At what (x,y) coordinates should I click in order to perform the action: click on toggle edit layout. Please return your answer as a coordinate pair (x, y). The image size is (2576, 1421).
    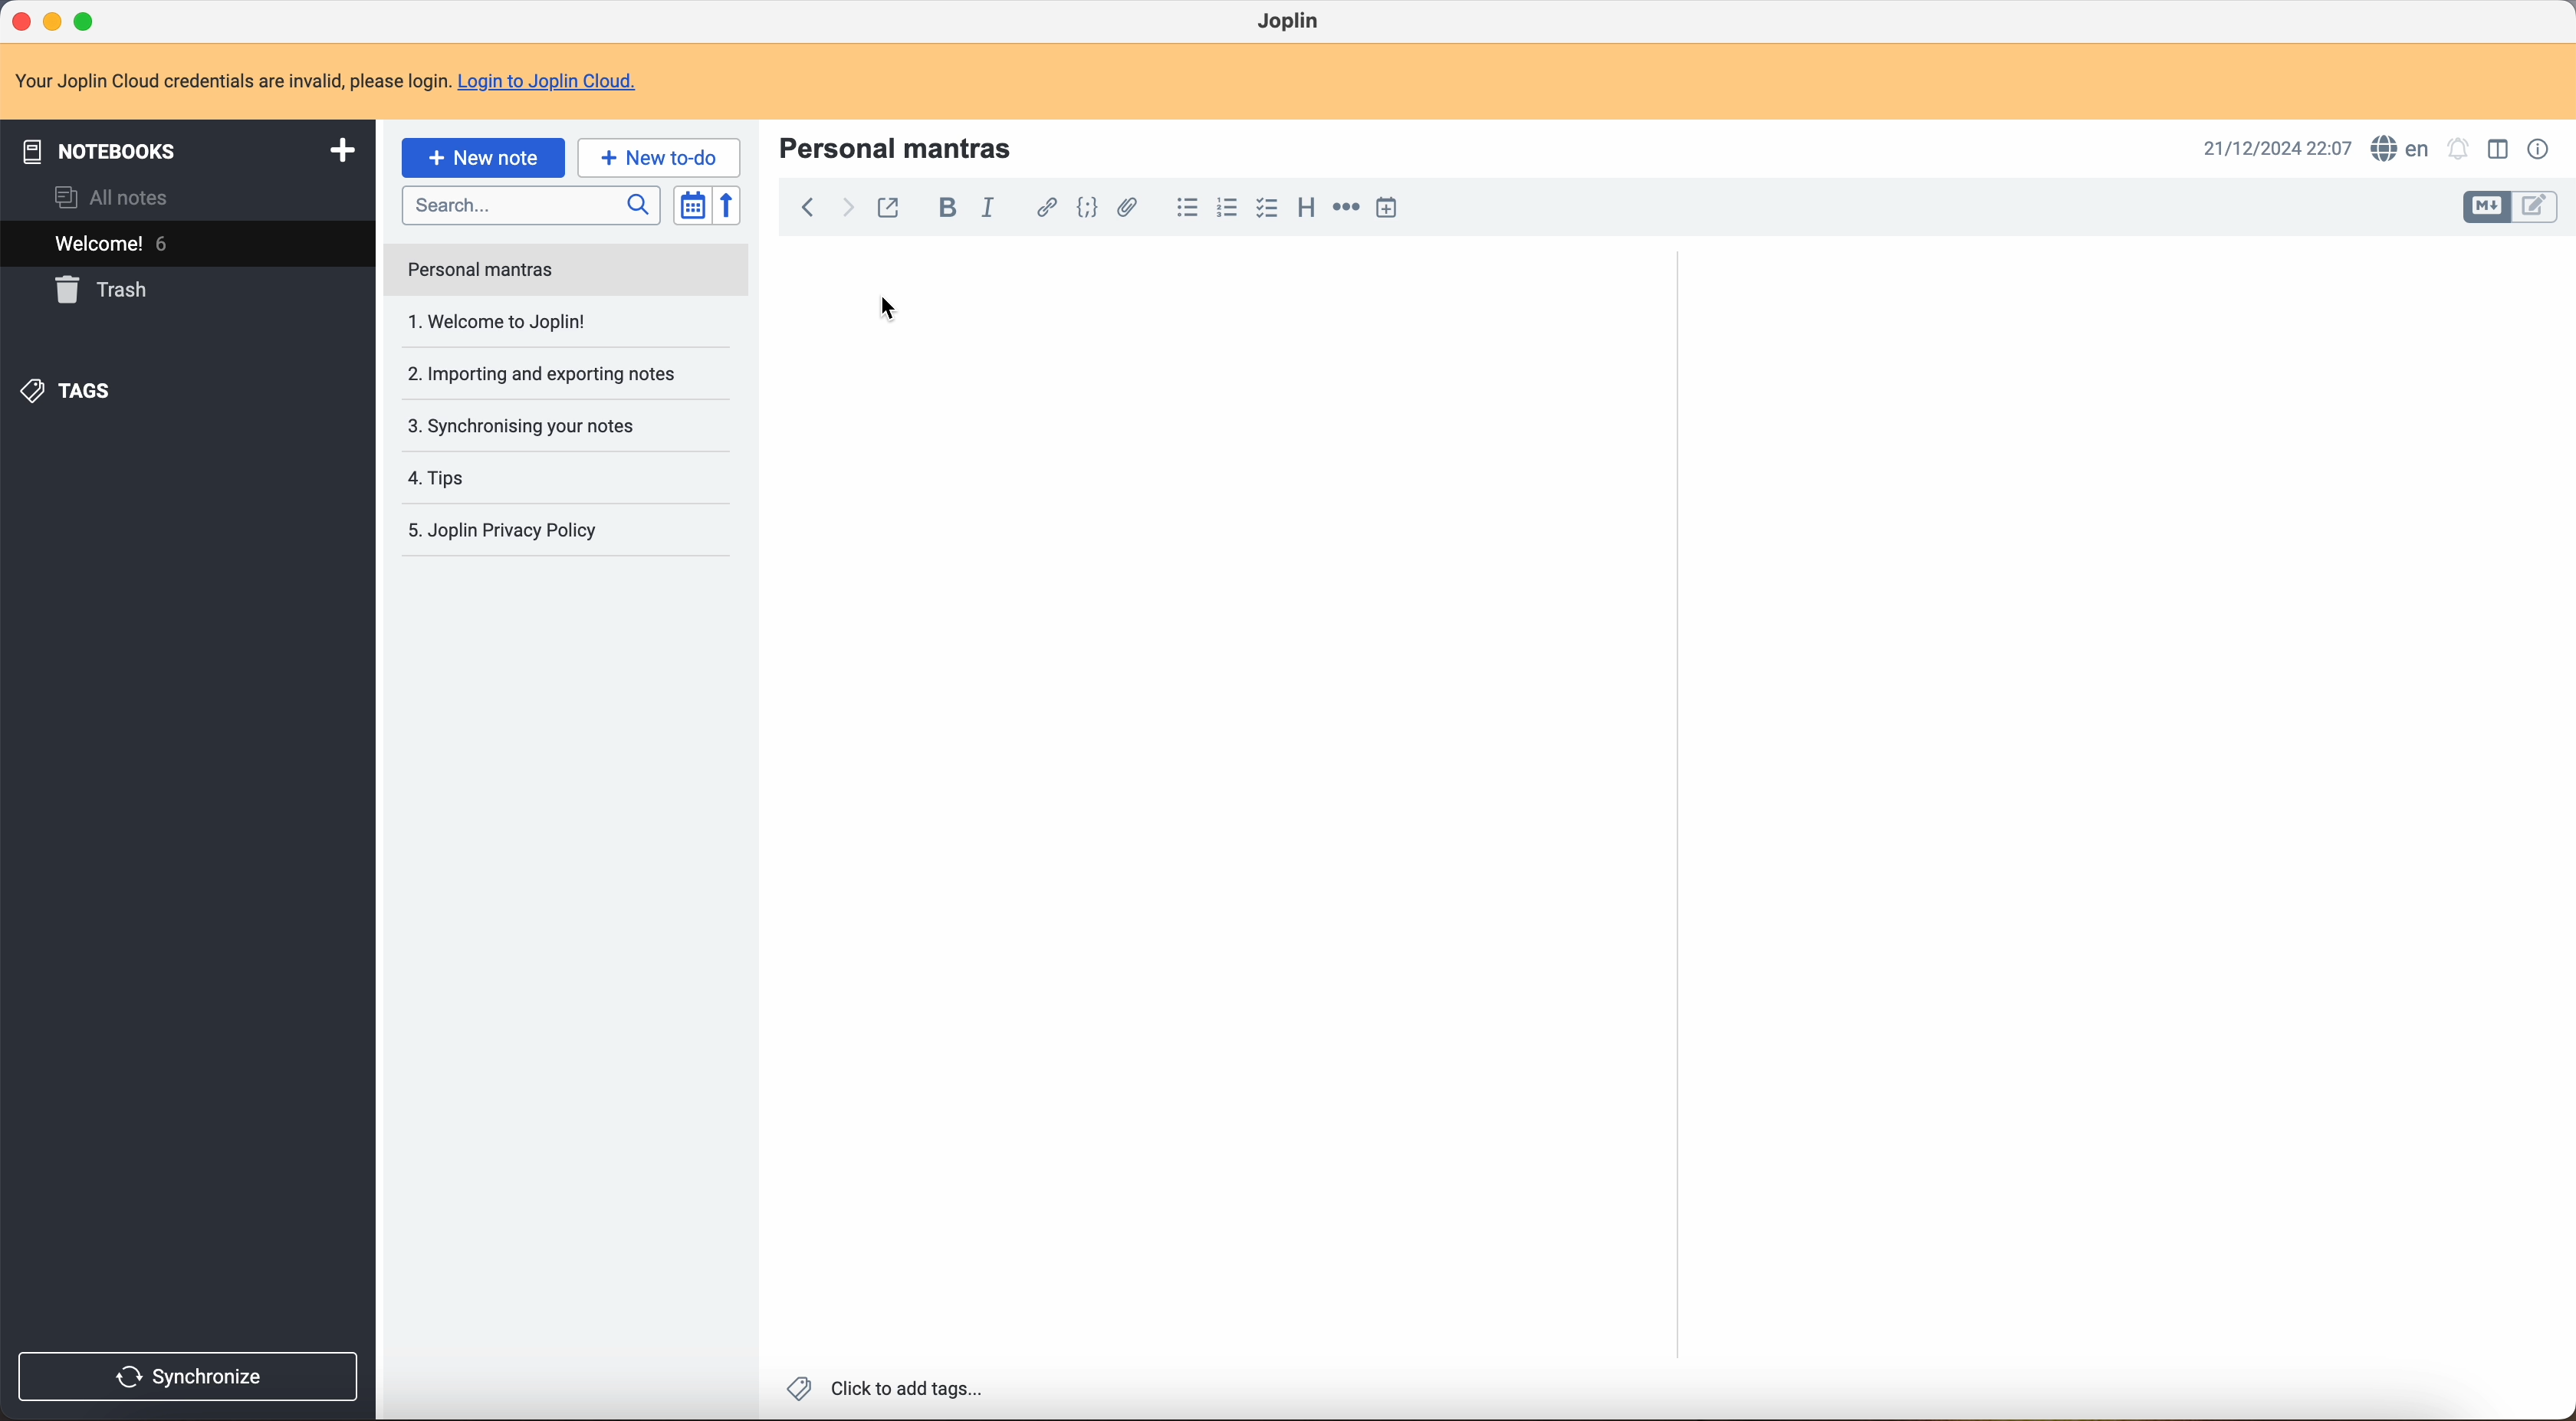
    Looking at the image, I should click on (2536, 208).